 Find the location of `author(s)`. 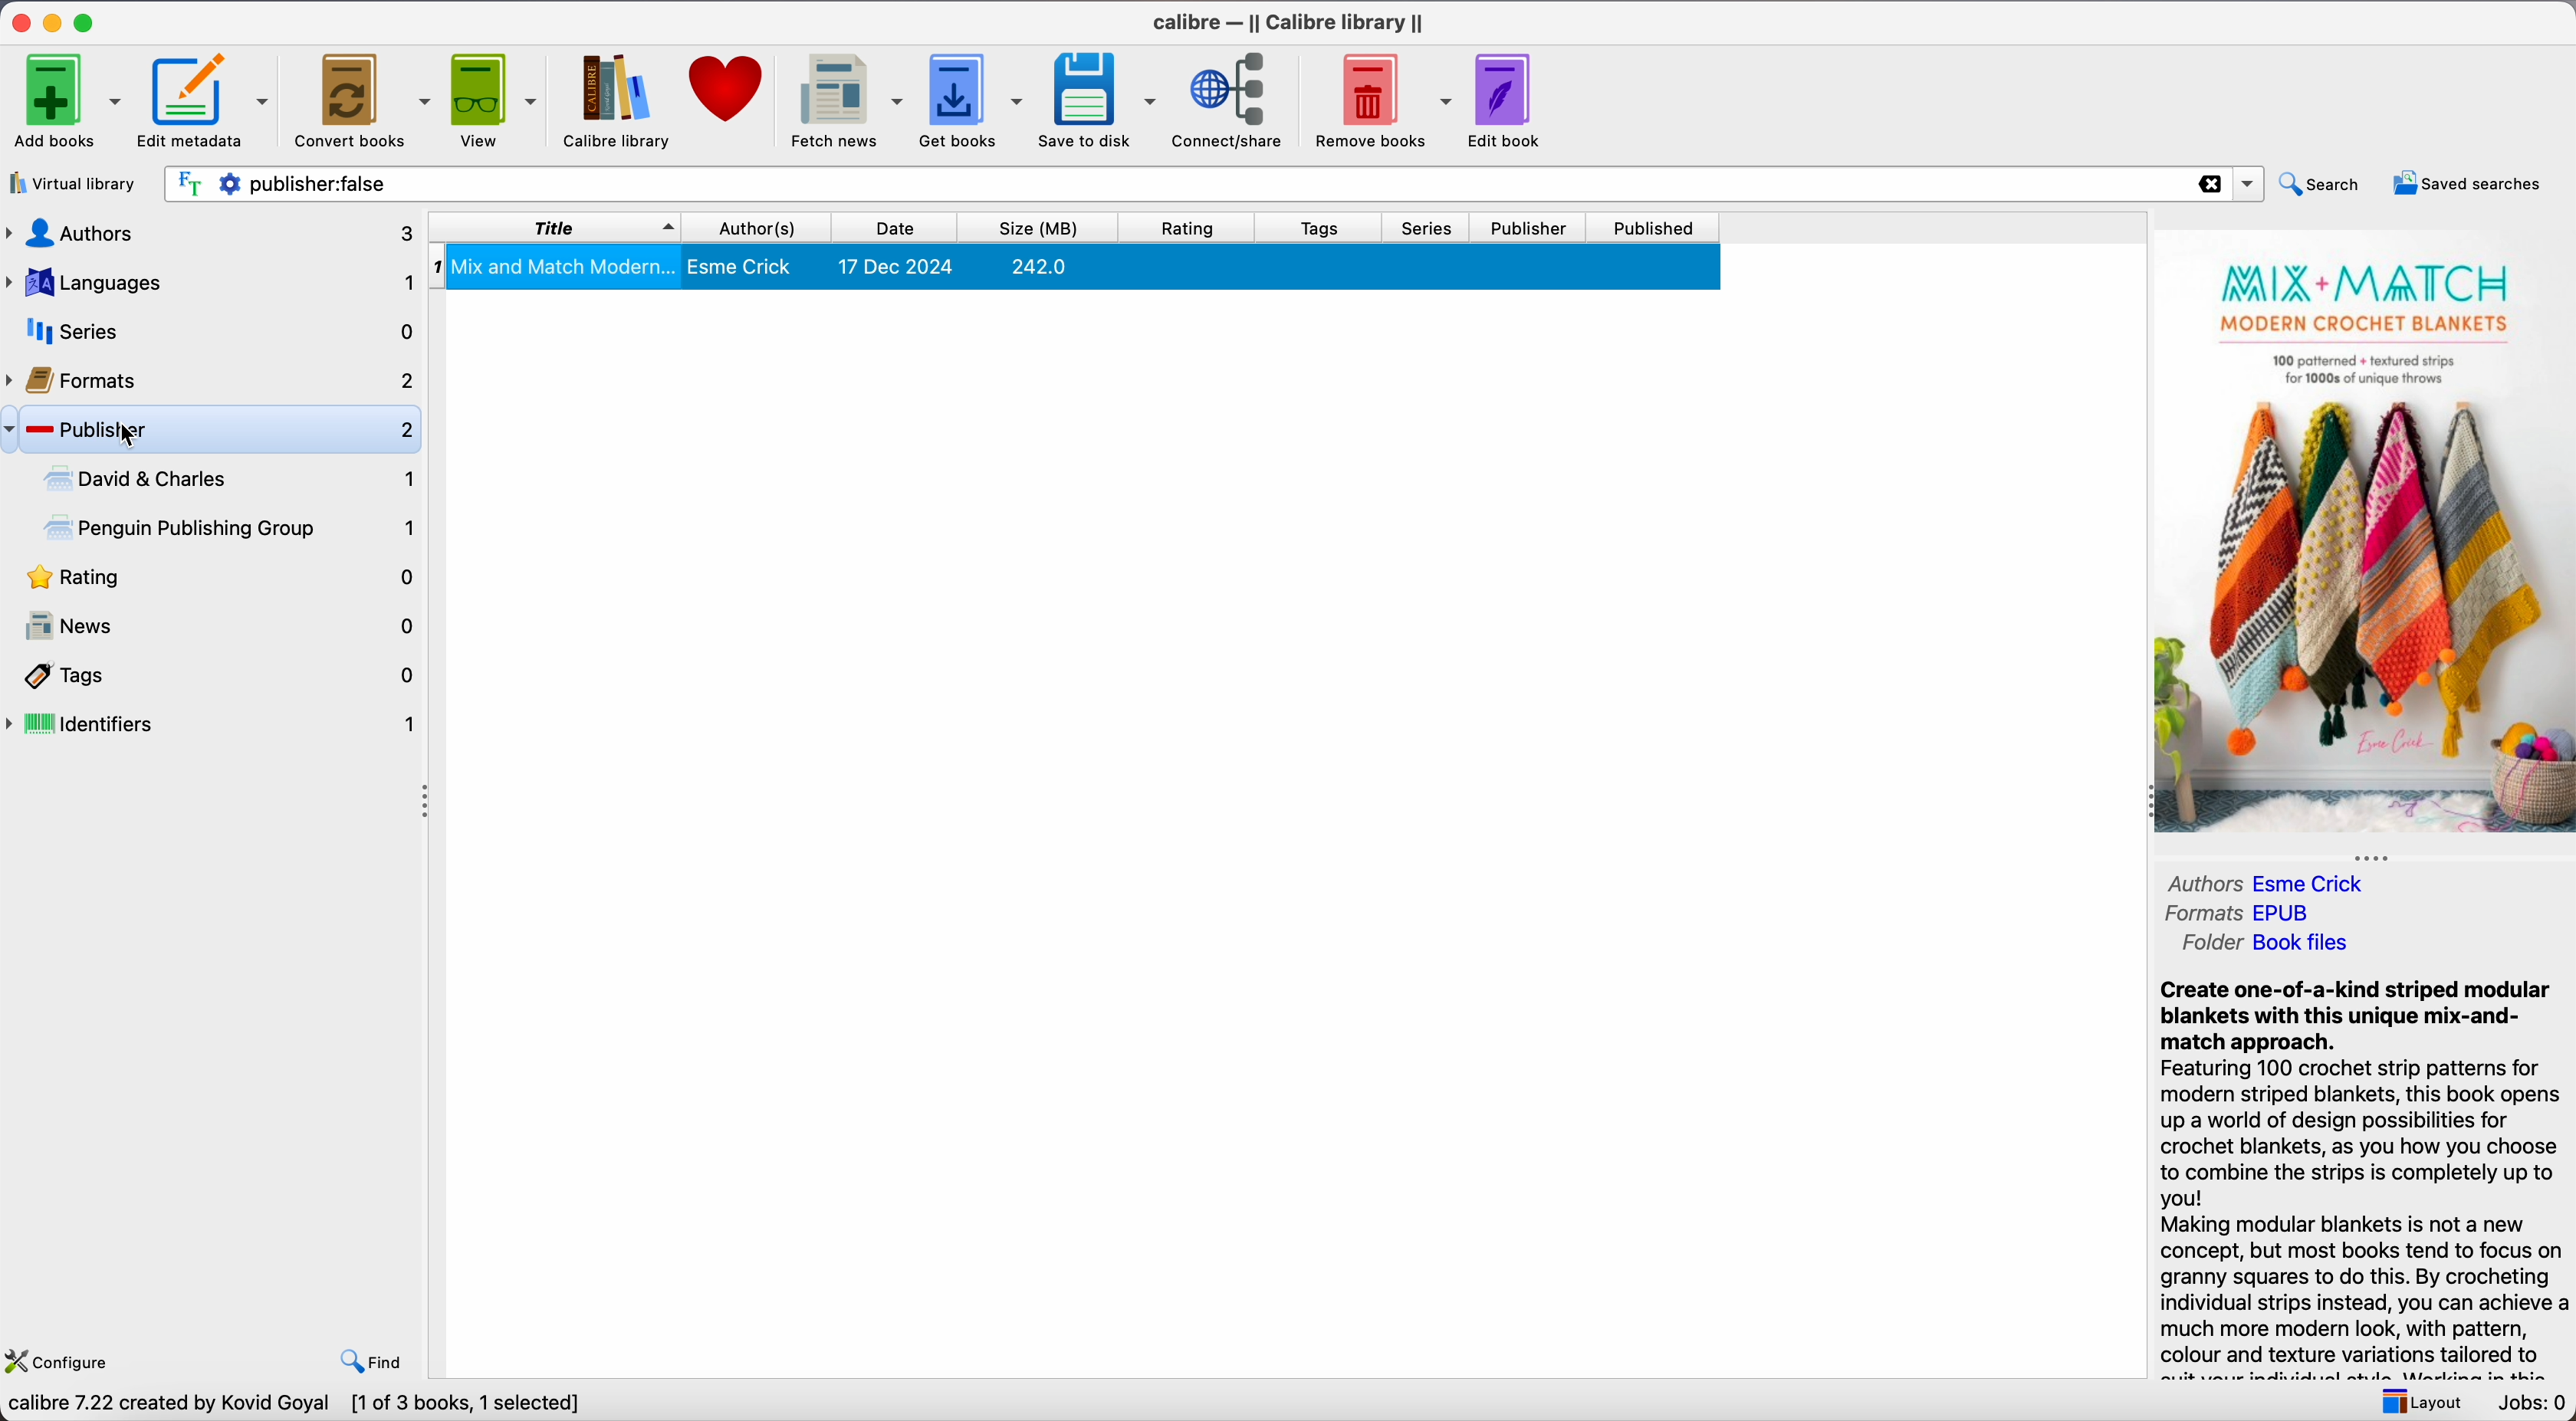

author(s) is located at coordinates (768, 226).